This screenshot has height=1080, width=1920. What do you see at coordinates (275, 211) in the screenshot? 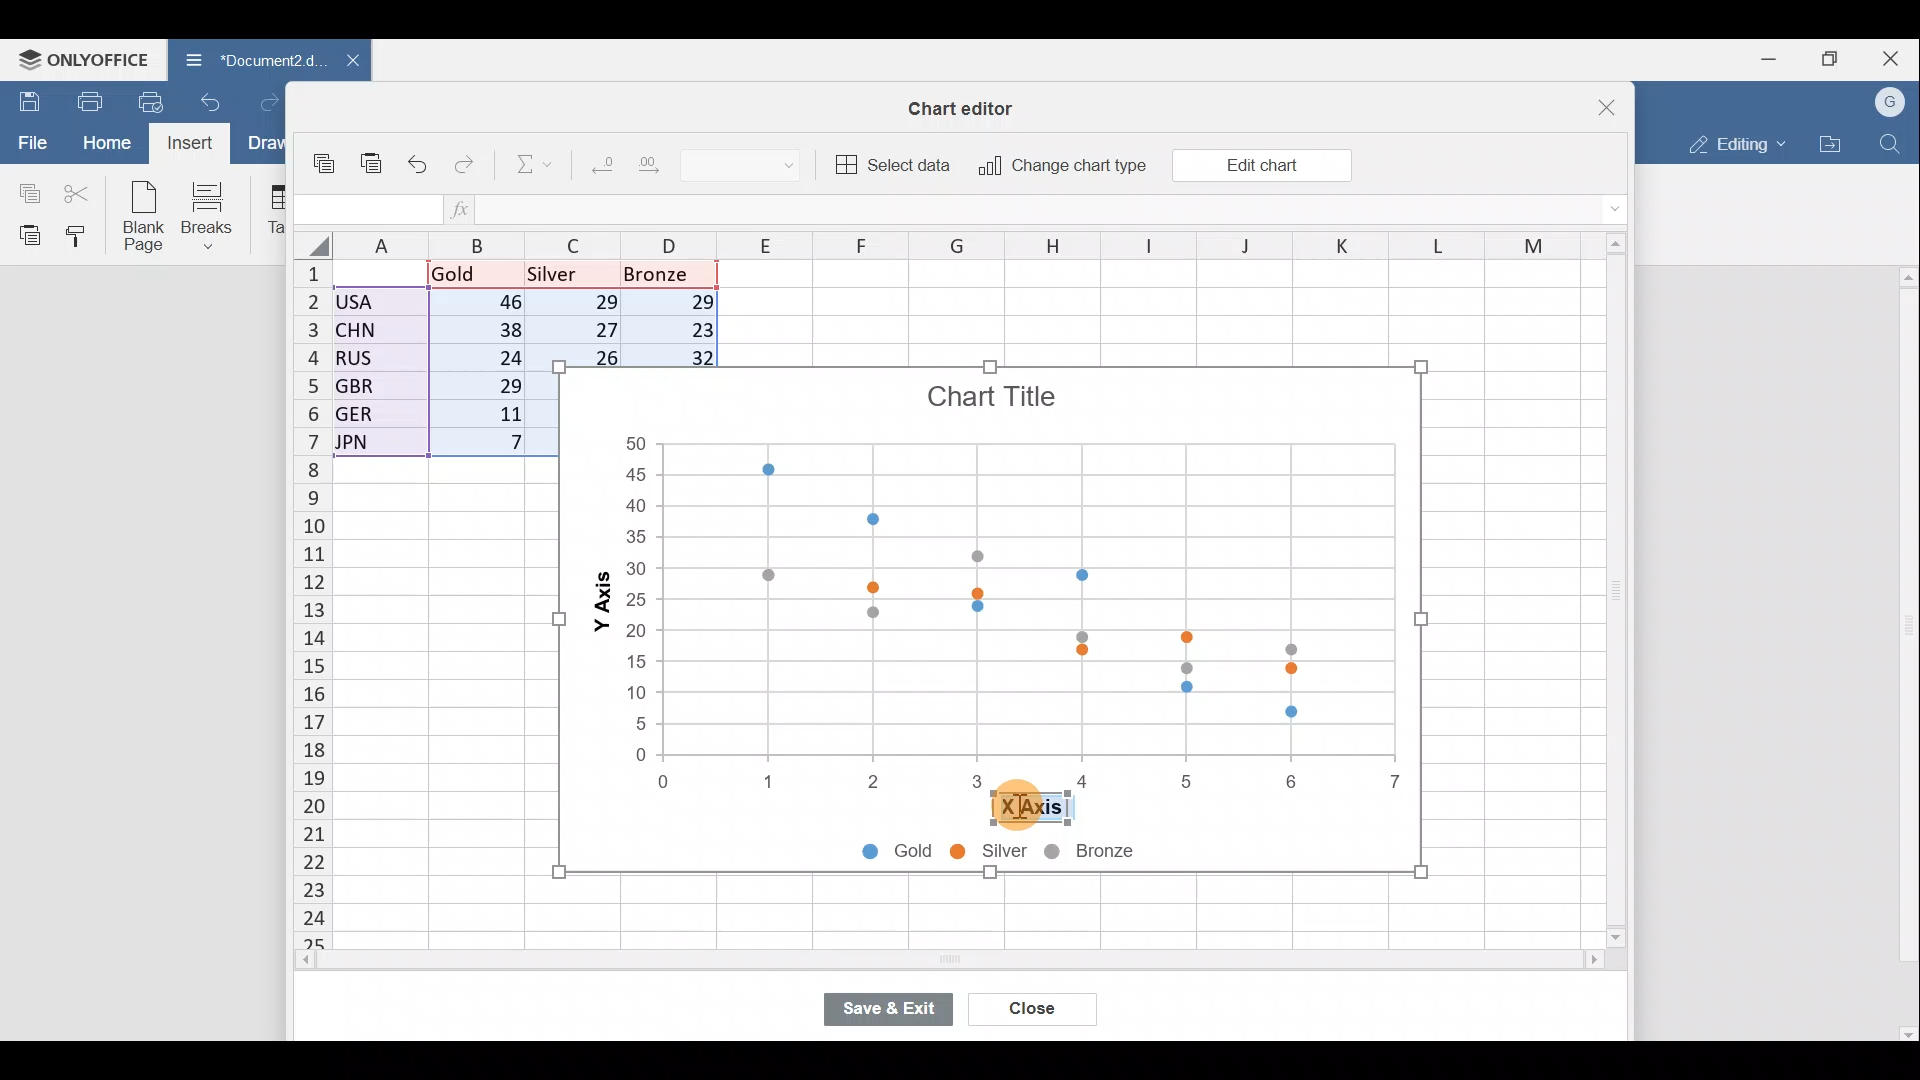
I see `Table` at bounding box center [275, 211].